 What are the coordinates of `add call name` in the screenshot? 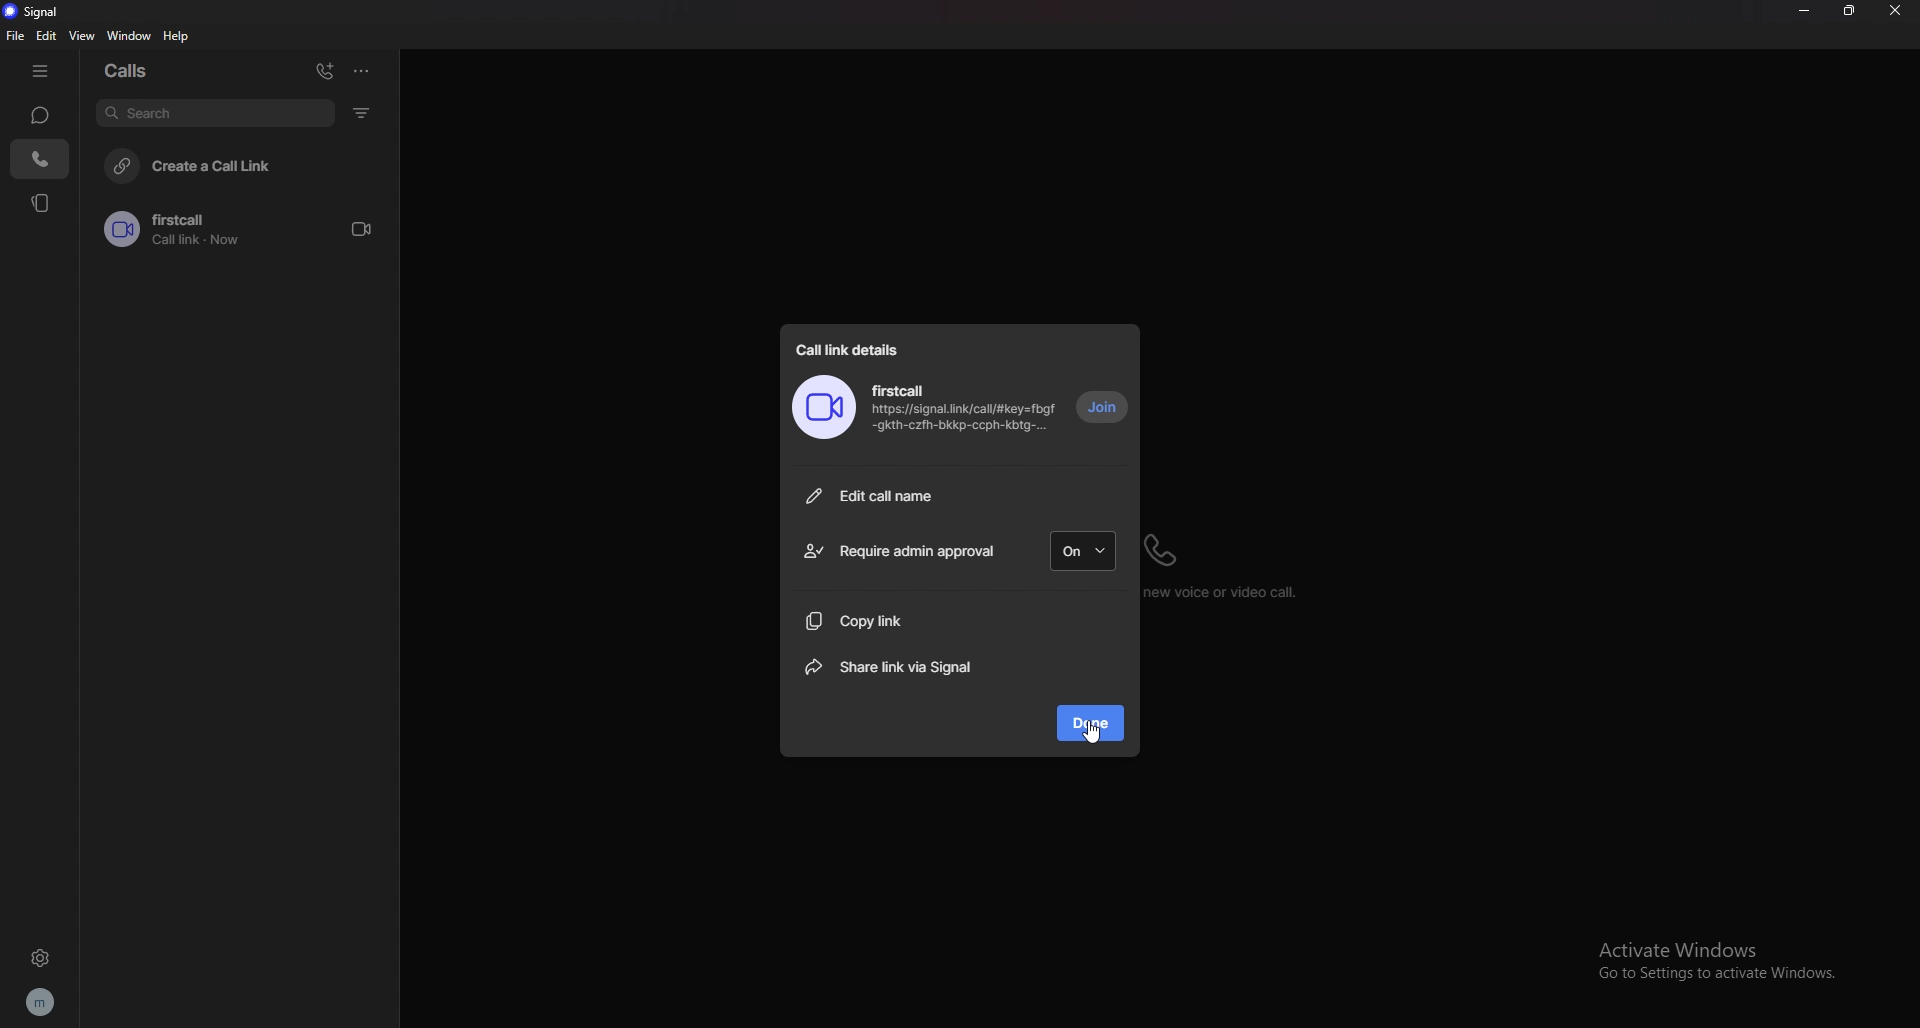 It's located at (960, 495).